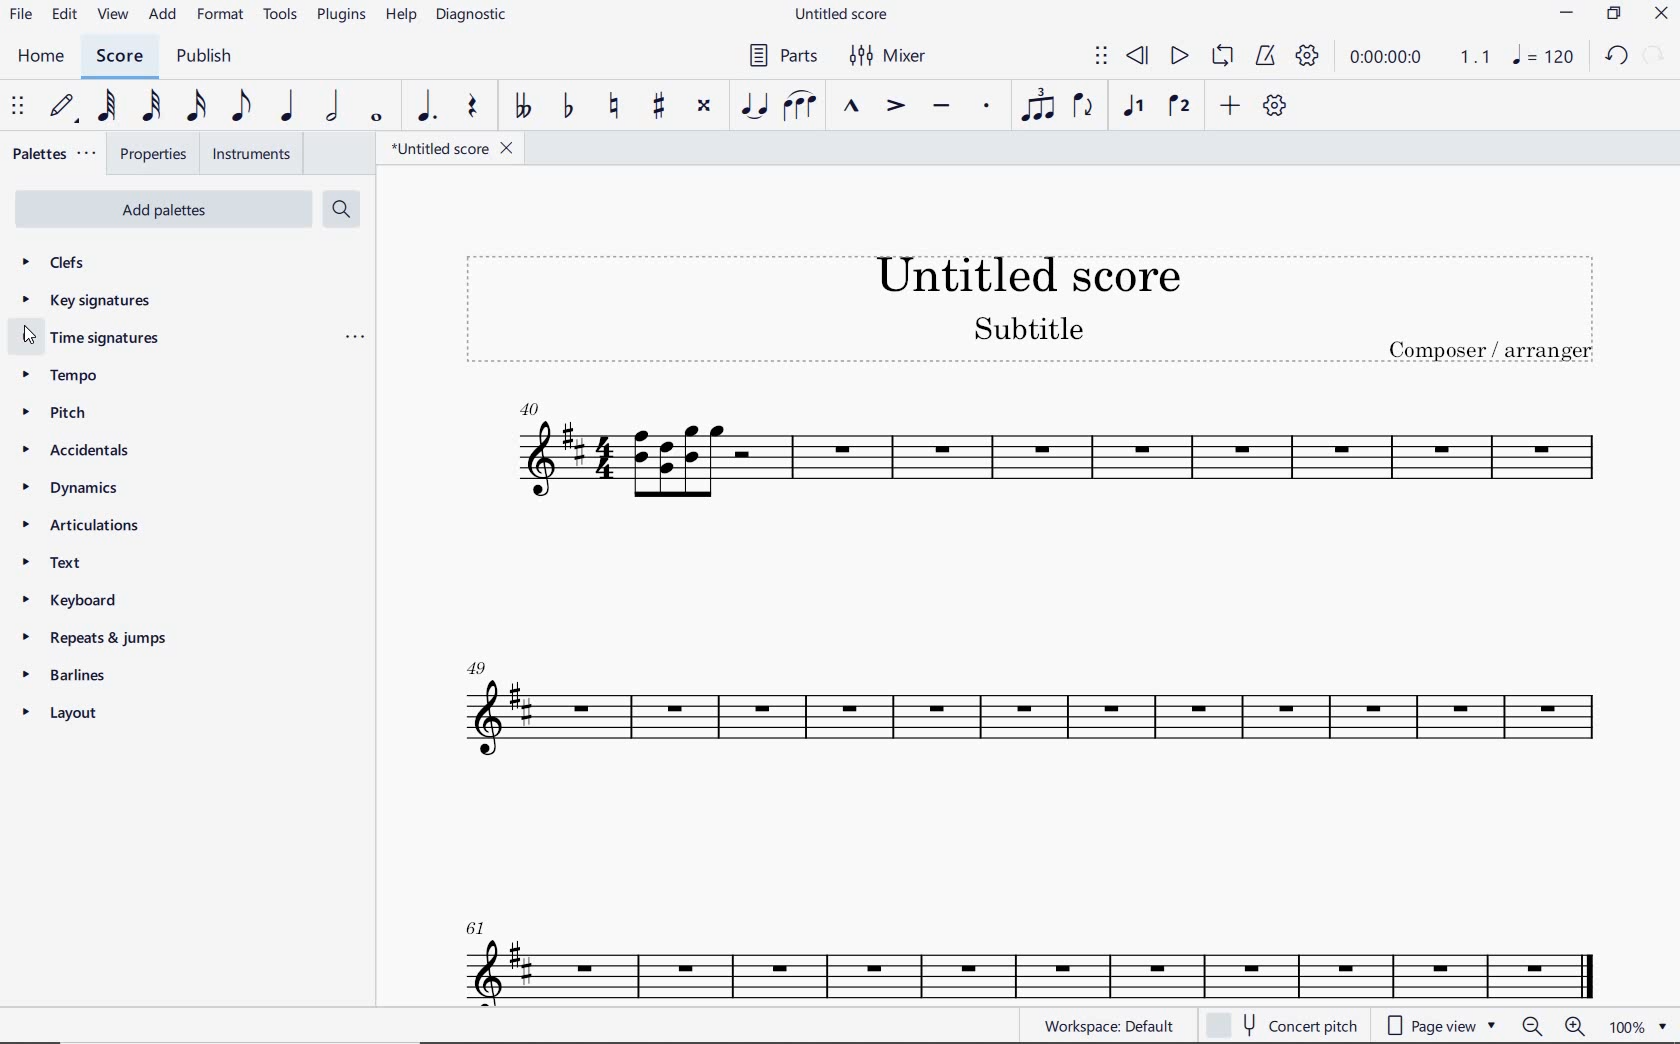 This screenshot has width=1680, height=1044. Describe the element at coordinates (1551, 1025) in the screenshot. I see `ZOOM OUT OR ZOOM IN` at that location.